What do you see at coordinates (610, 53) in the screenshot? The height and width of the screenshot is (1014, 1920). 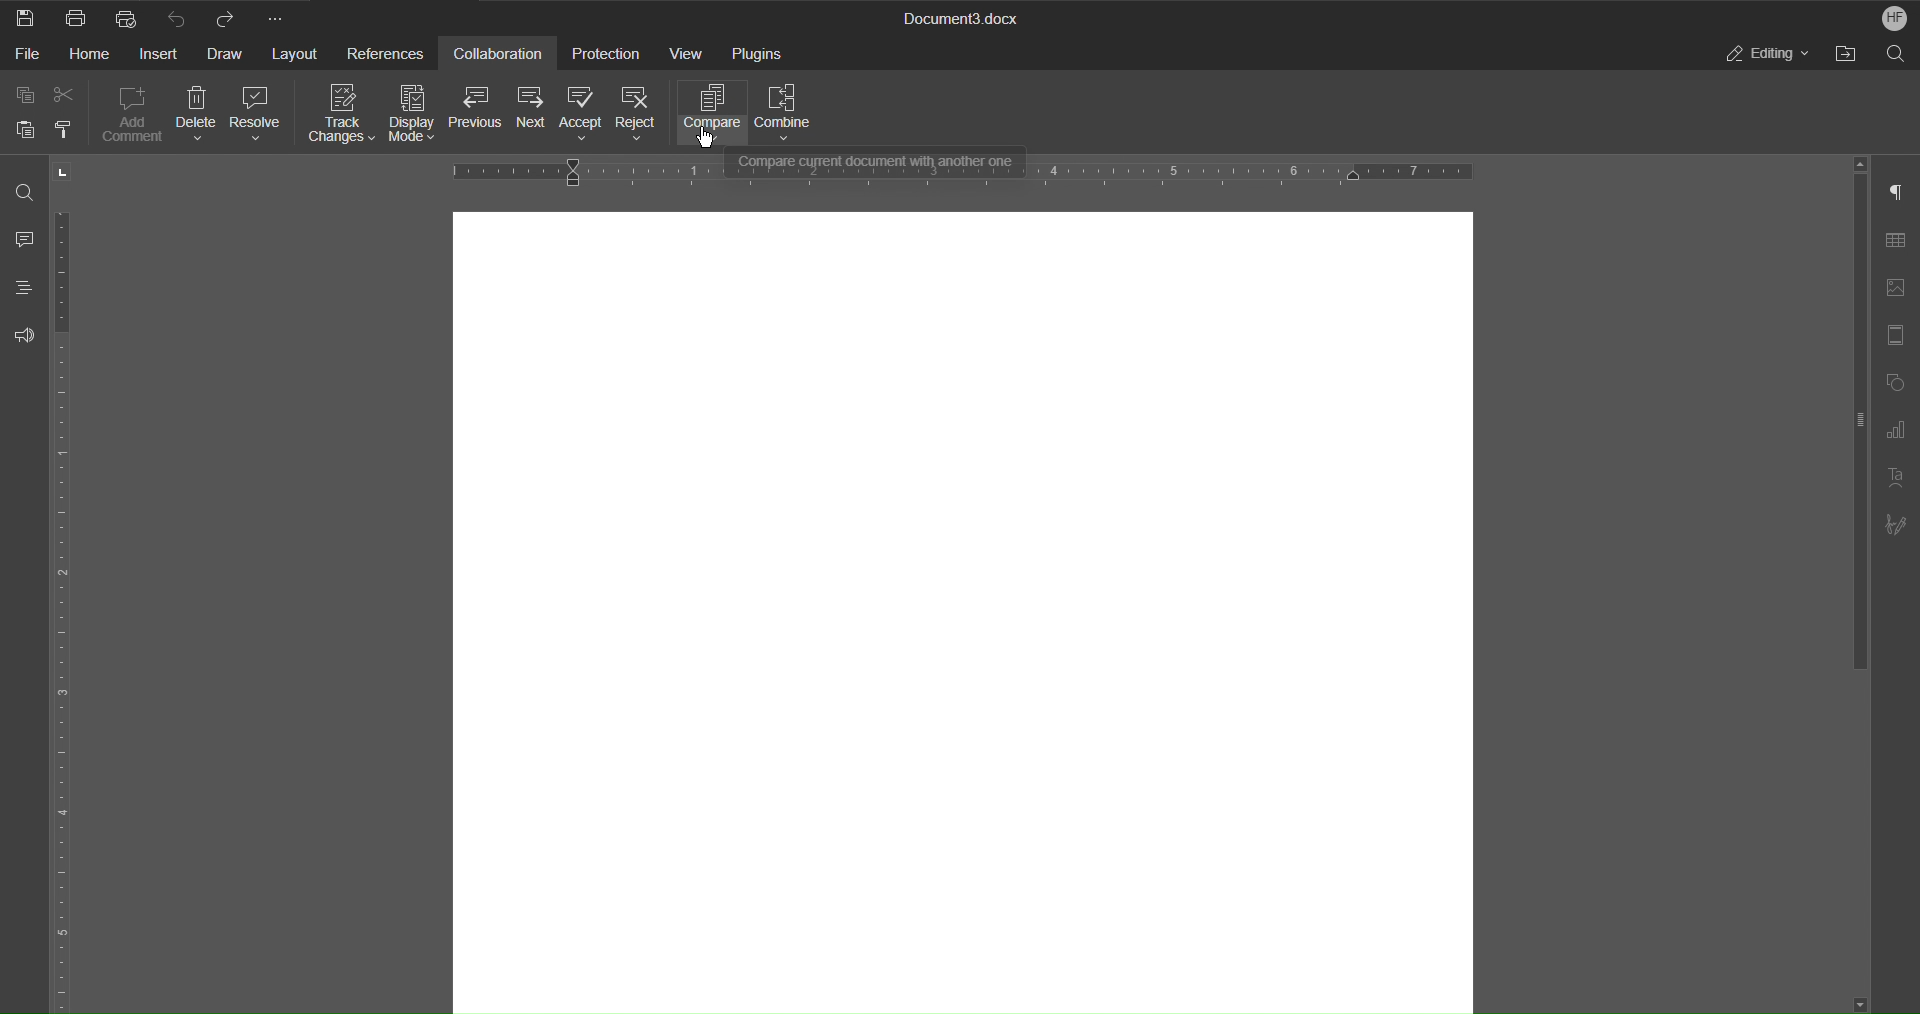 I see `Protection` at bounding box center [610, 53].